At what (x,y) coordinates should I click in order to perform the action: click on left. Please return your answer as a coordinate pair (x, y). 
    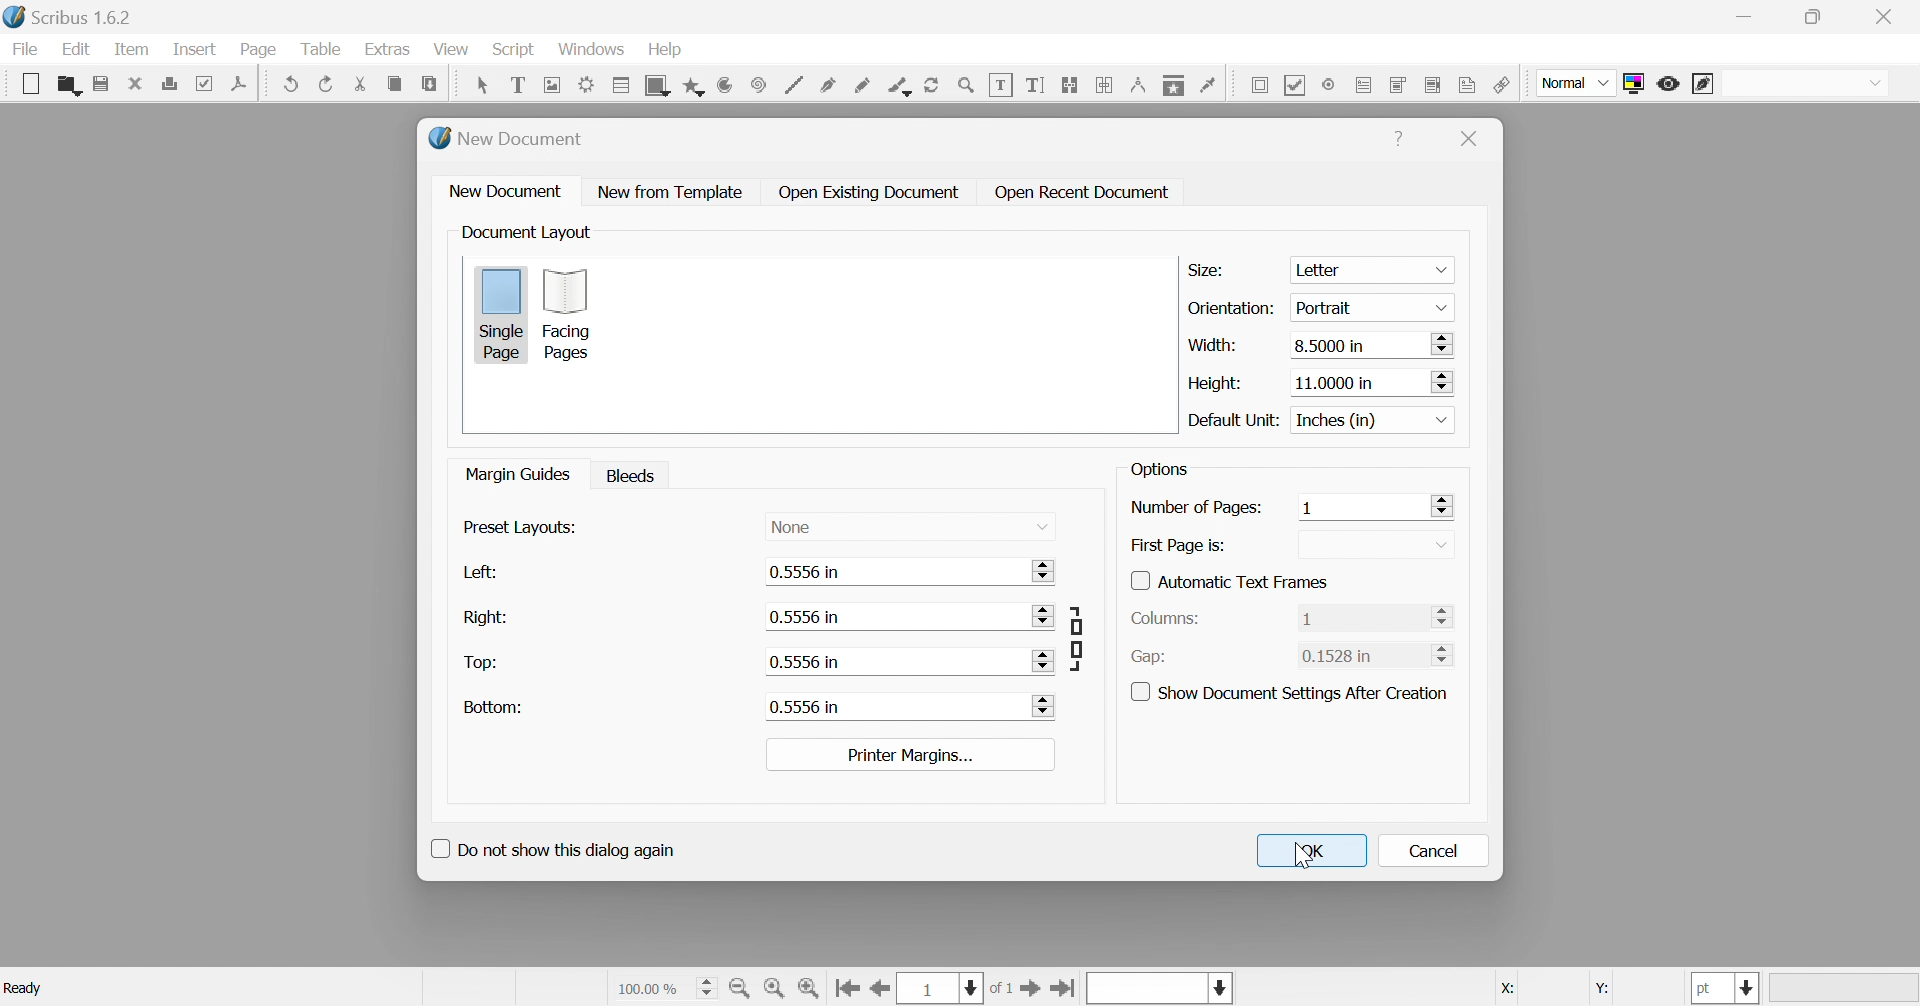
    Looking at the image, I should click on (466, 574).